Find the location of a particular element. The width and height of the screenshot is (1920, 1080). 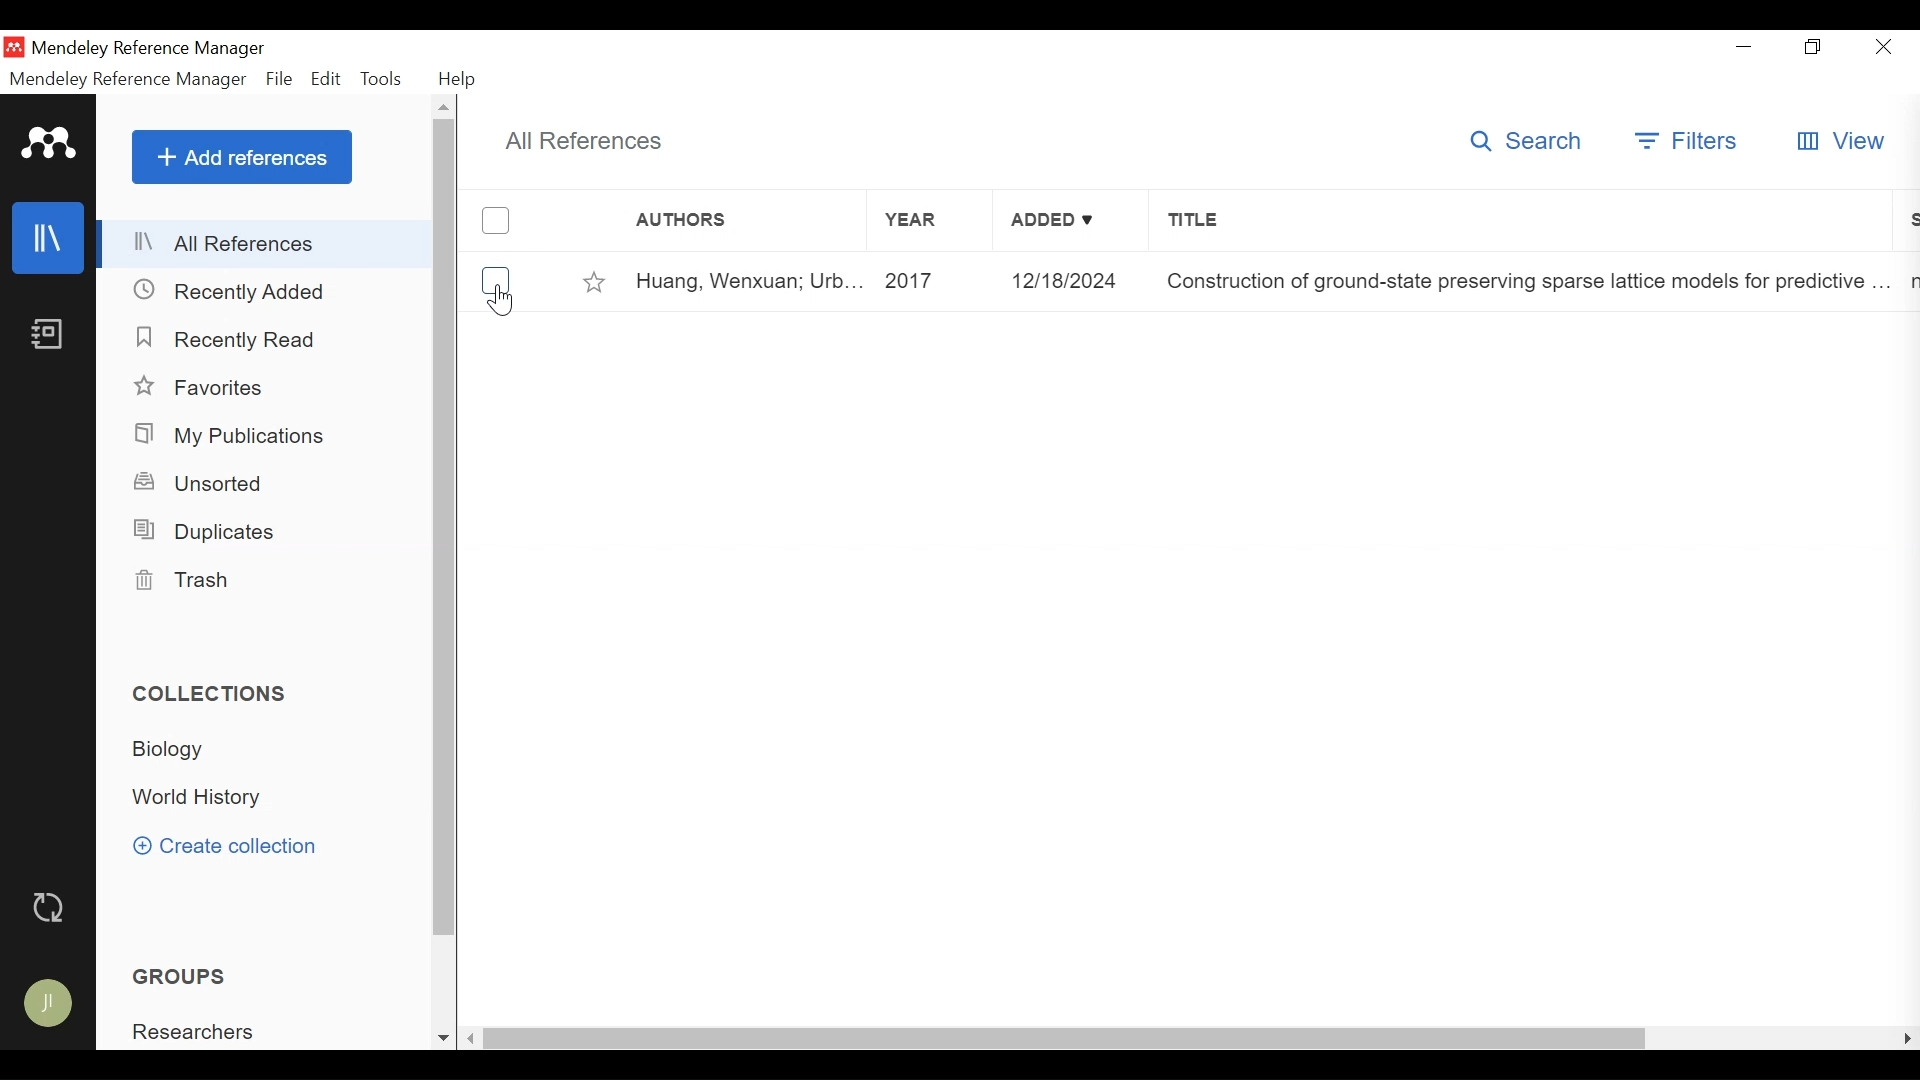

Mendeley  is located at coordinates (52, 145).